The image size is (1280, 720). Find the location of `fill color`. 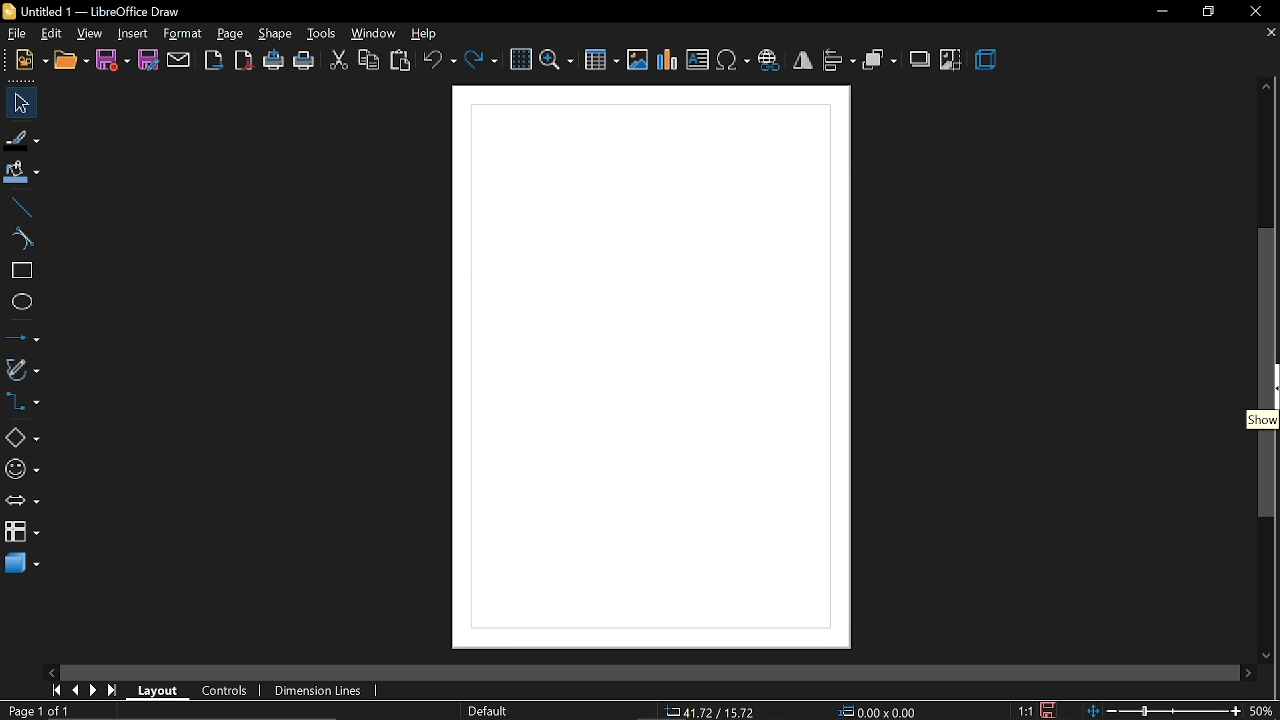

fill color is located at coordinates (22, 173).